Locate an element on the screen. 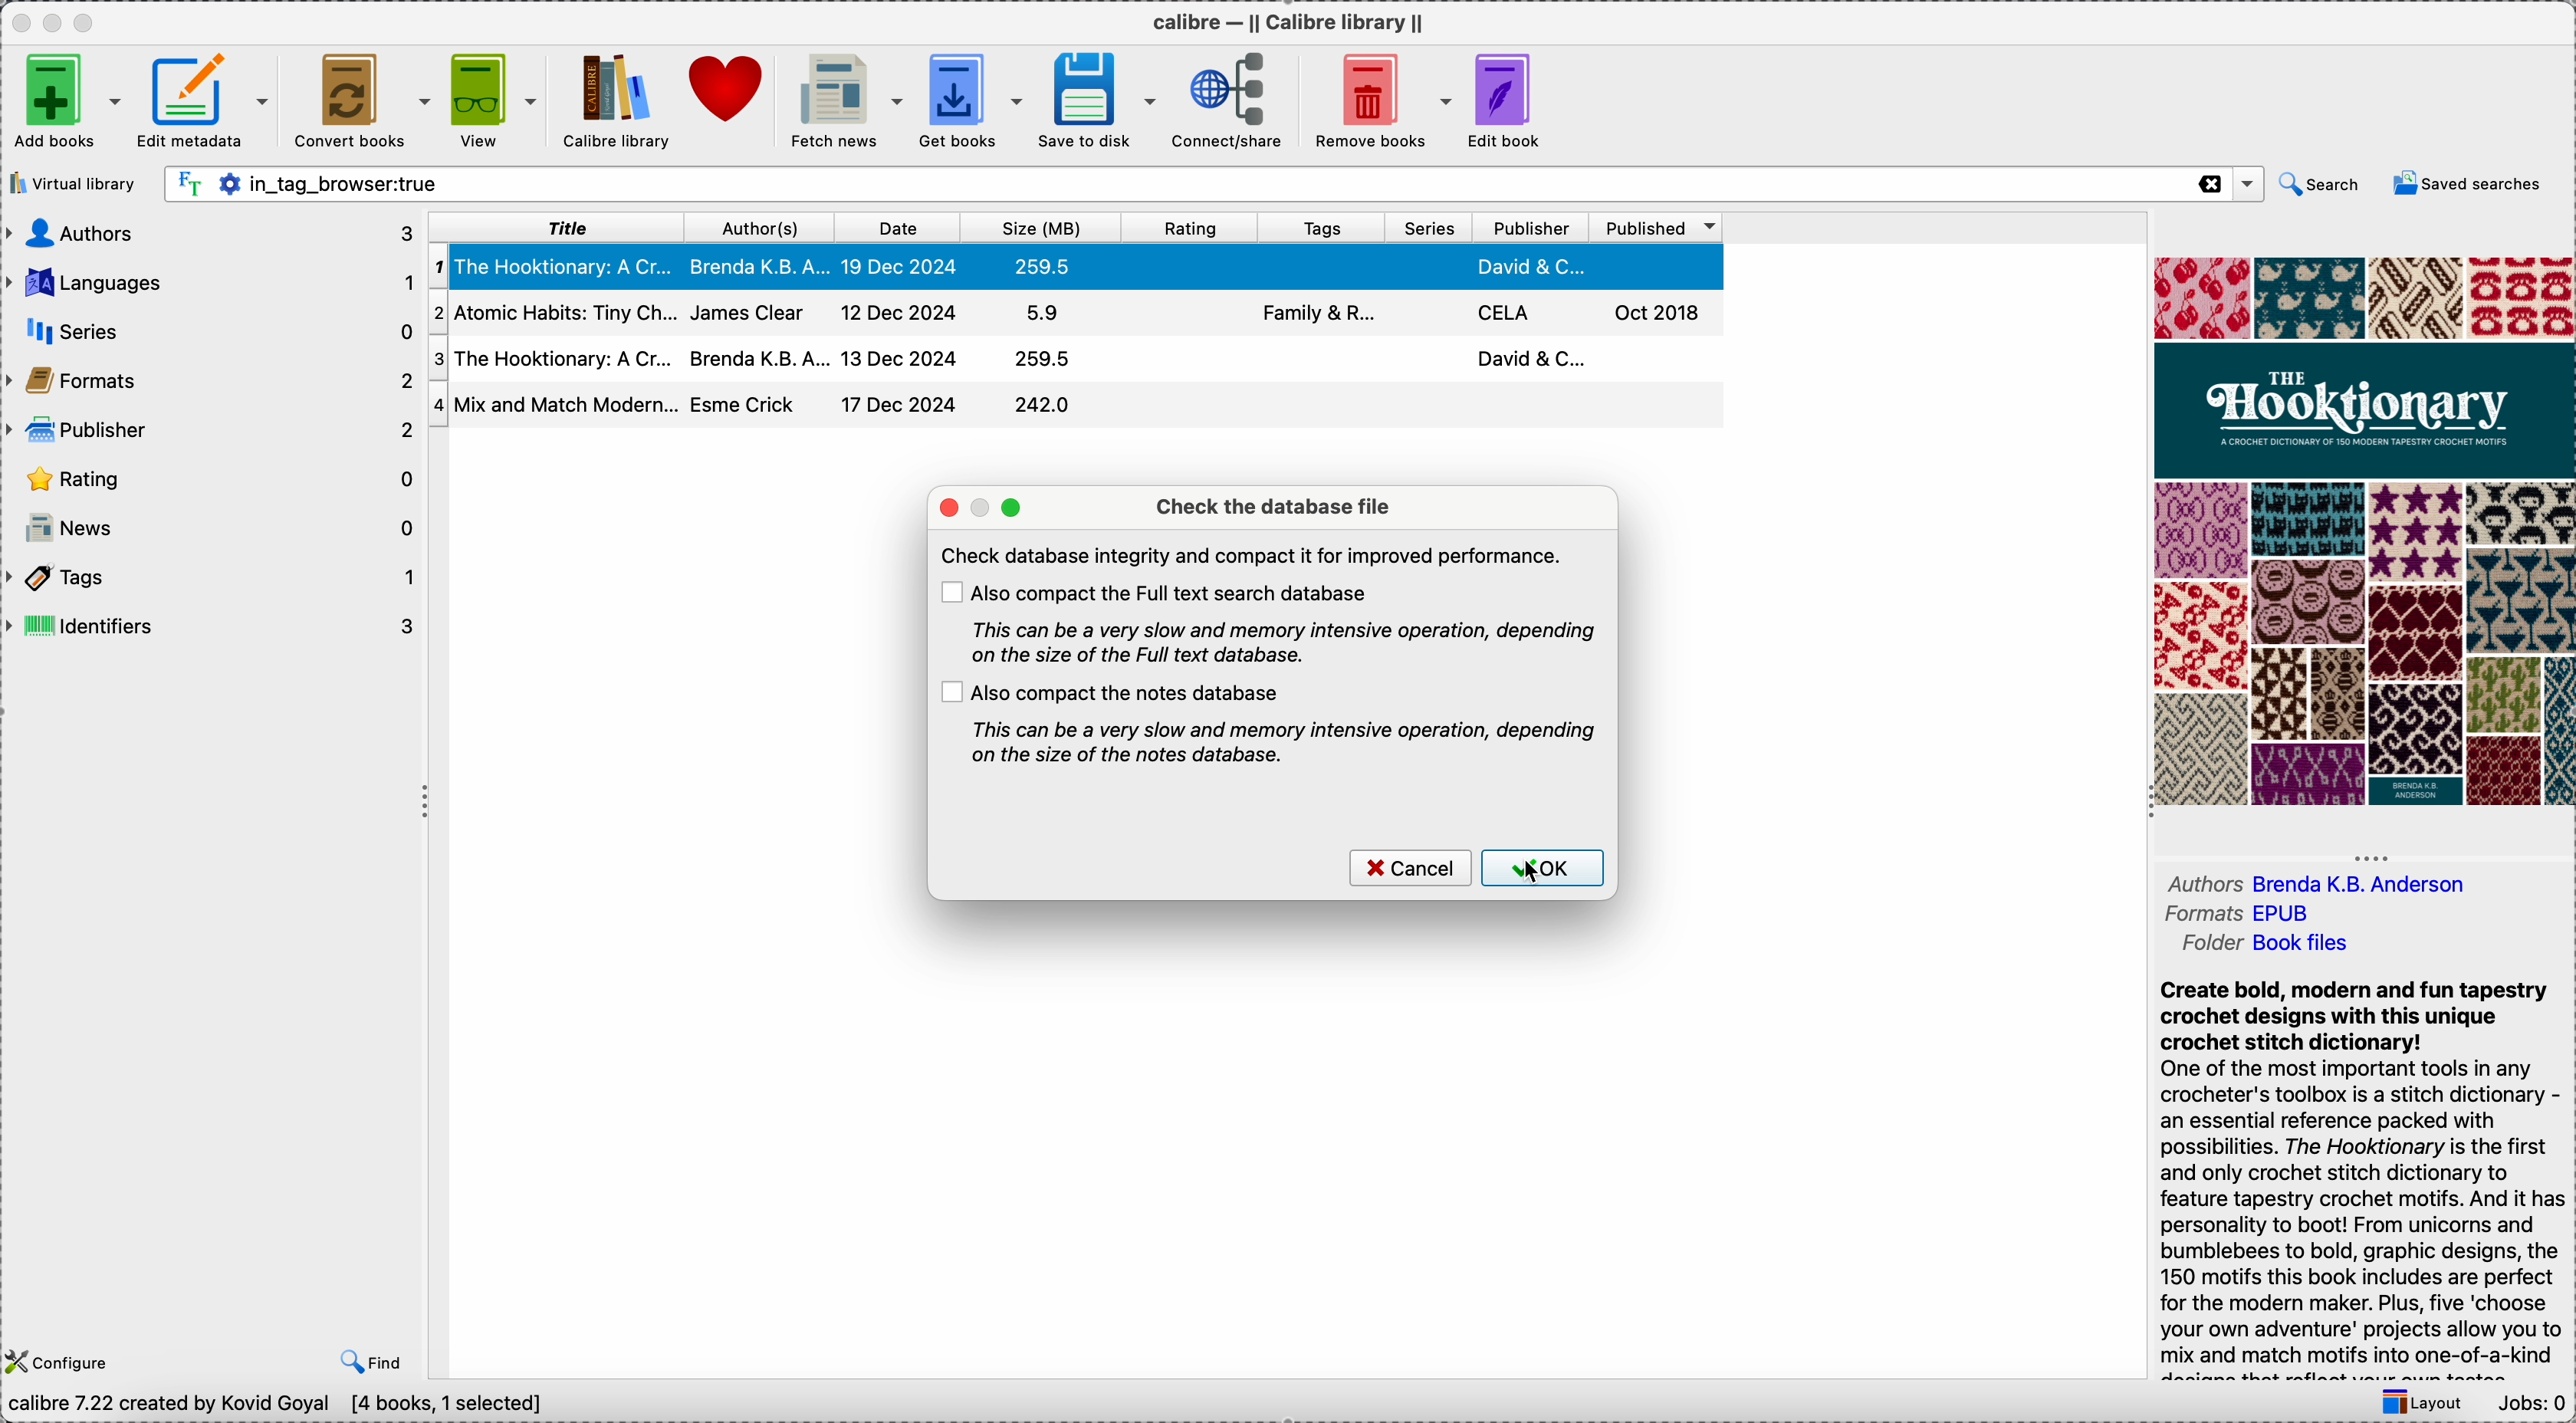 The width and height of the screenshot is (2576, 1423). tags is located at coordinates (1322, 228).